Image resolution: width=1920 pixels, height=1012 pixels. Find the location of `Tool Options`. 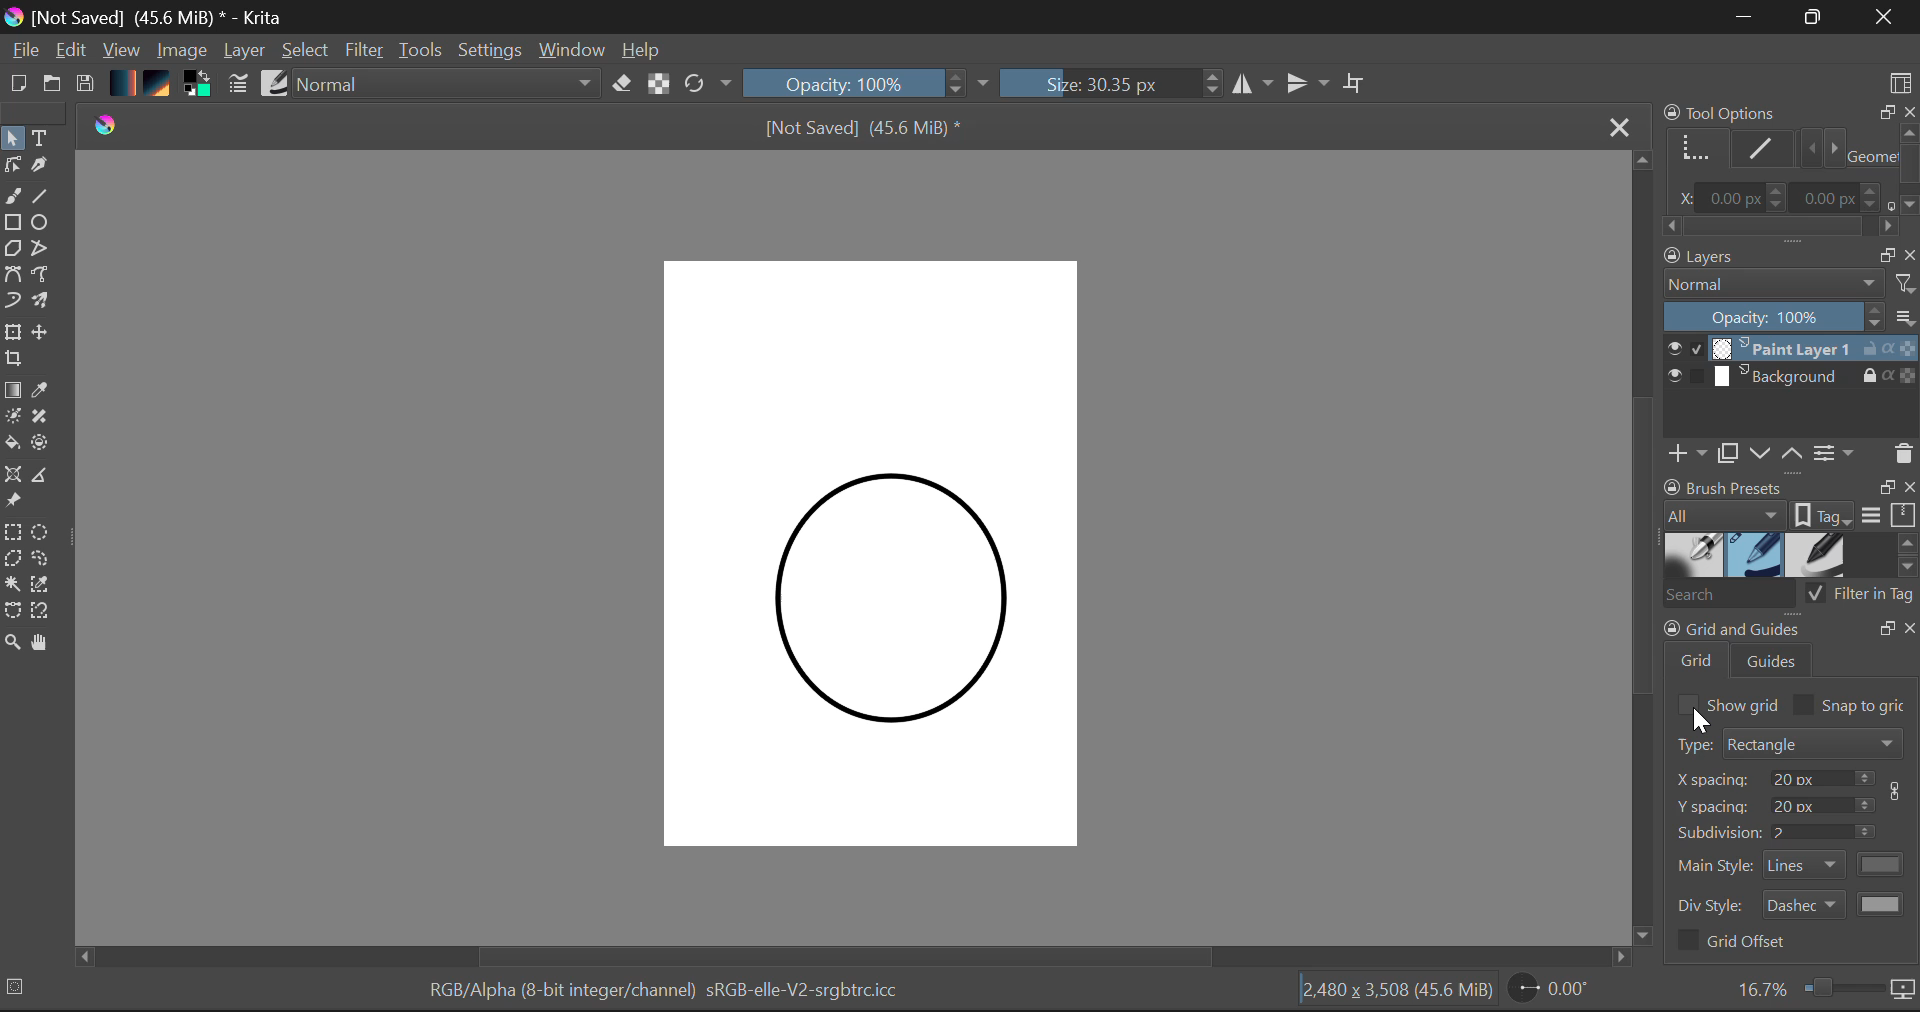

Tool Options is located at coordinates (1788, 168).